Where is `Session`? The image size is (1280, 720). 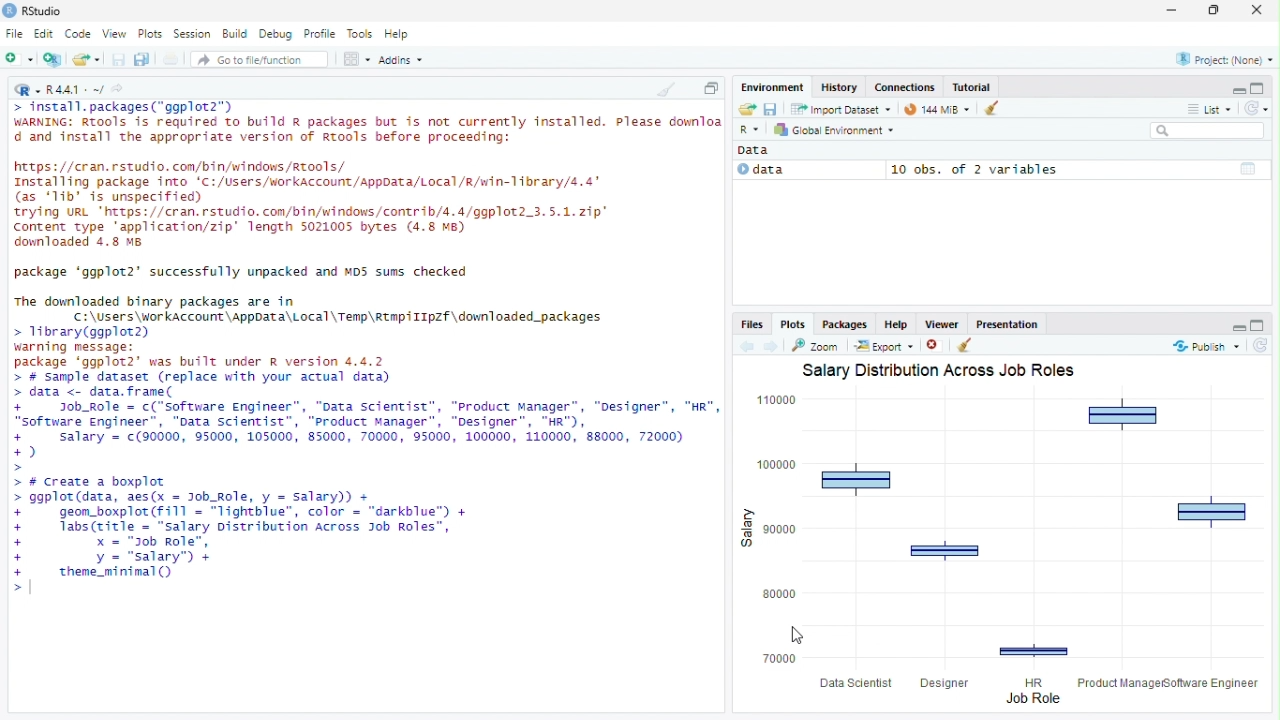 Session is located at coordinates (193, 35).